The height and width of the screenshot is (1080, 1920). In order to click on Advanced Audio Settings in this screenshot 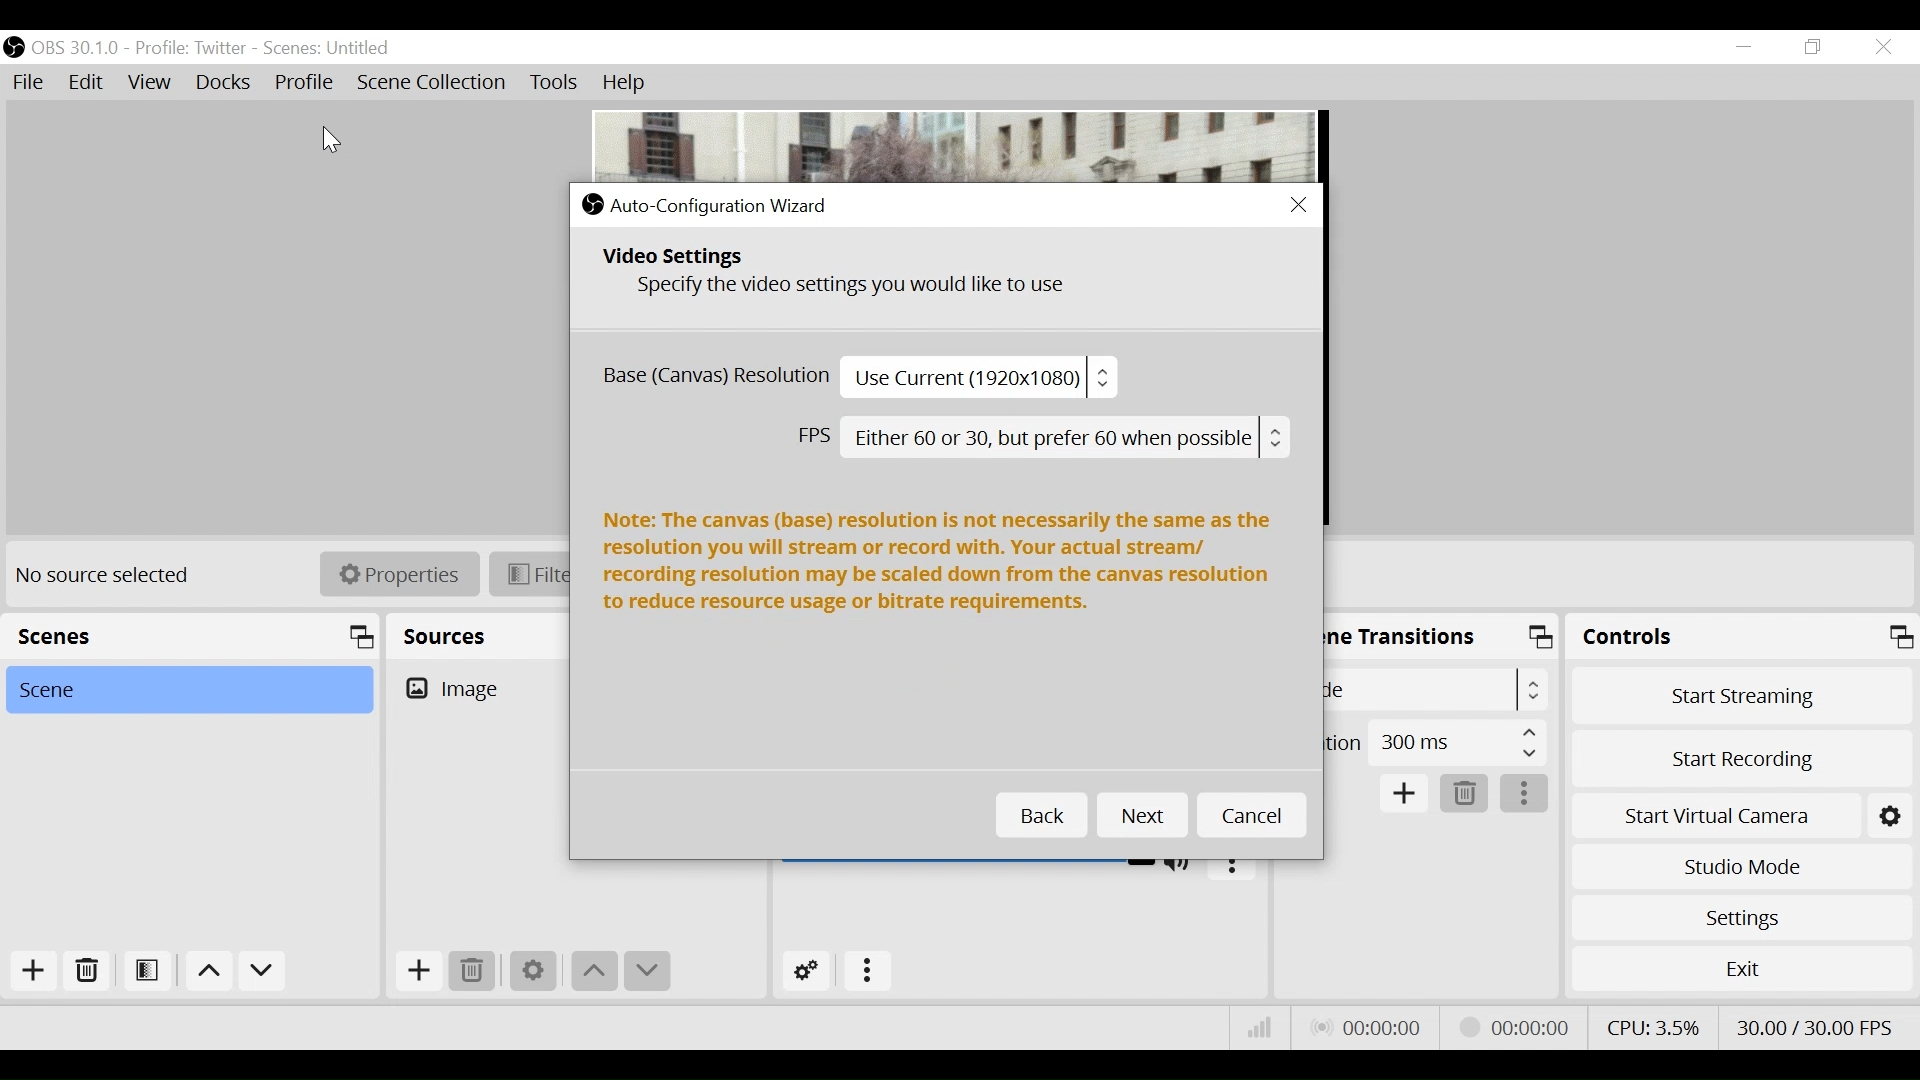, I will do `click(808, 971)`.